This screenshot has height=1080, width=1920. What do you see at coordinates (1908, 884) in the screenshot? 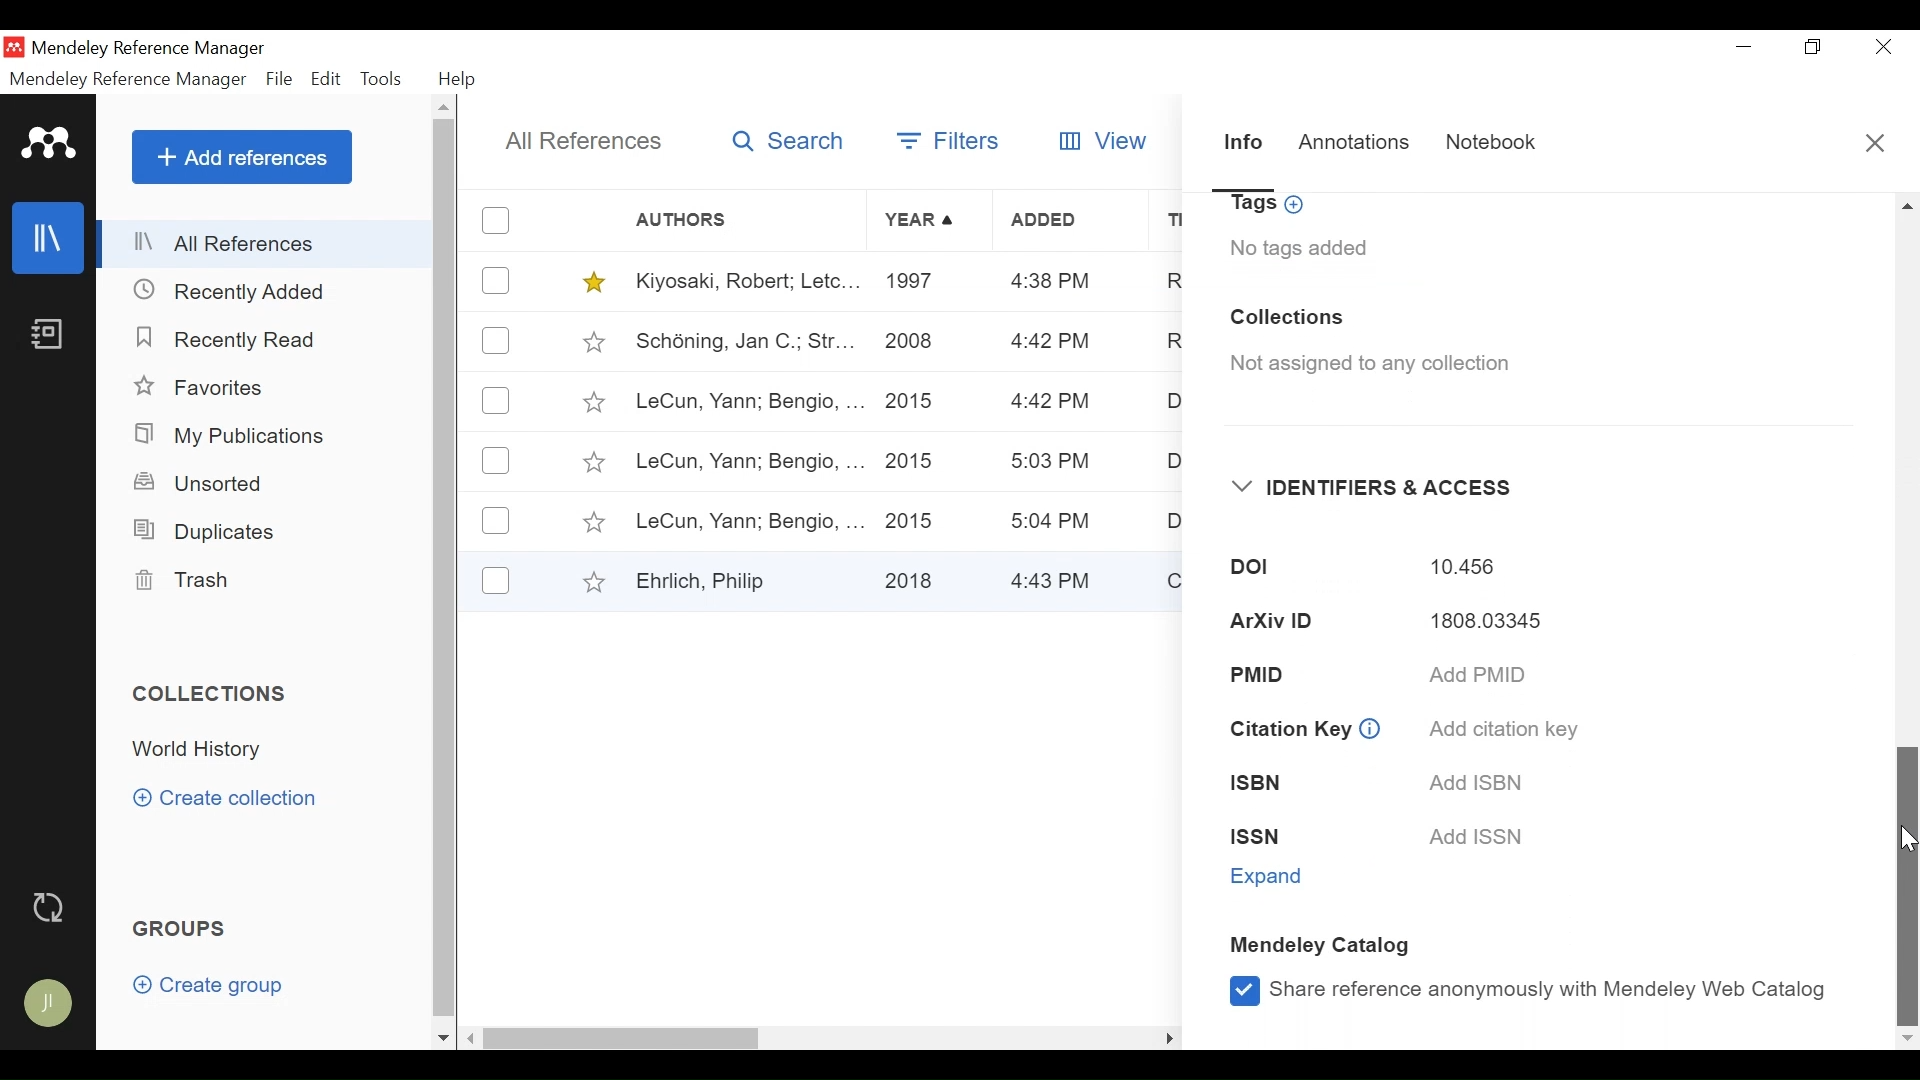
I see `Vertical Scroll bar` at bounding box center [1908, 884].